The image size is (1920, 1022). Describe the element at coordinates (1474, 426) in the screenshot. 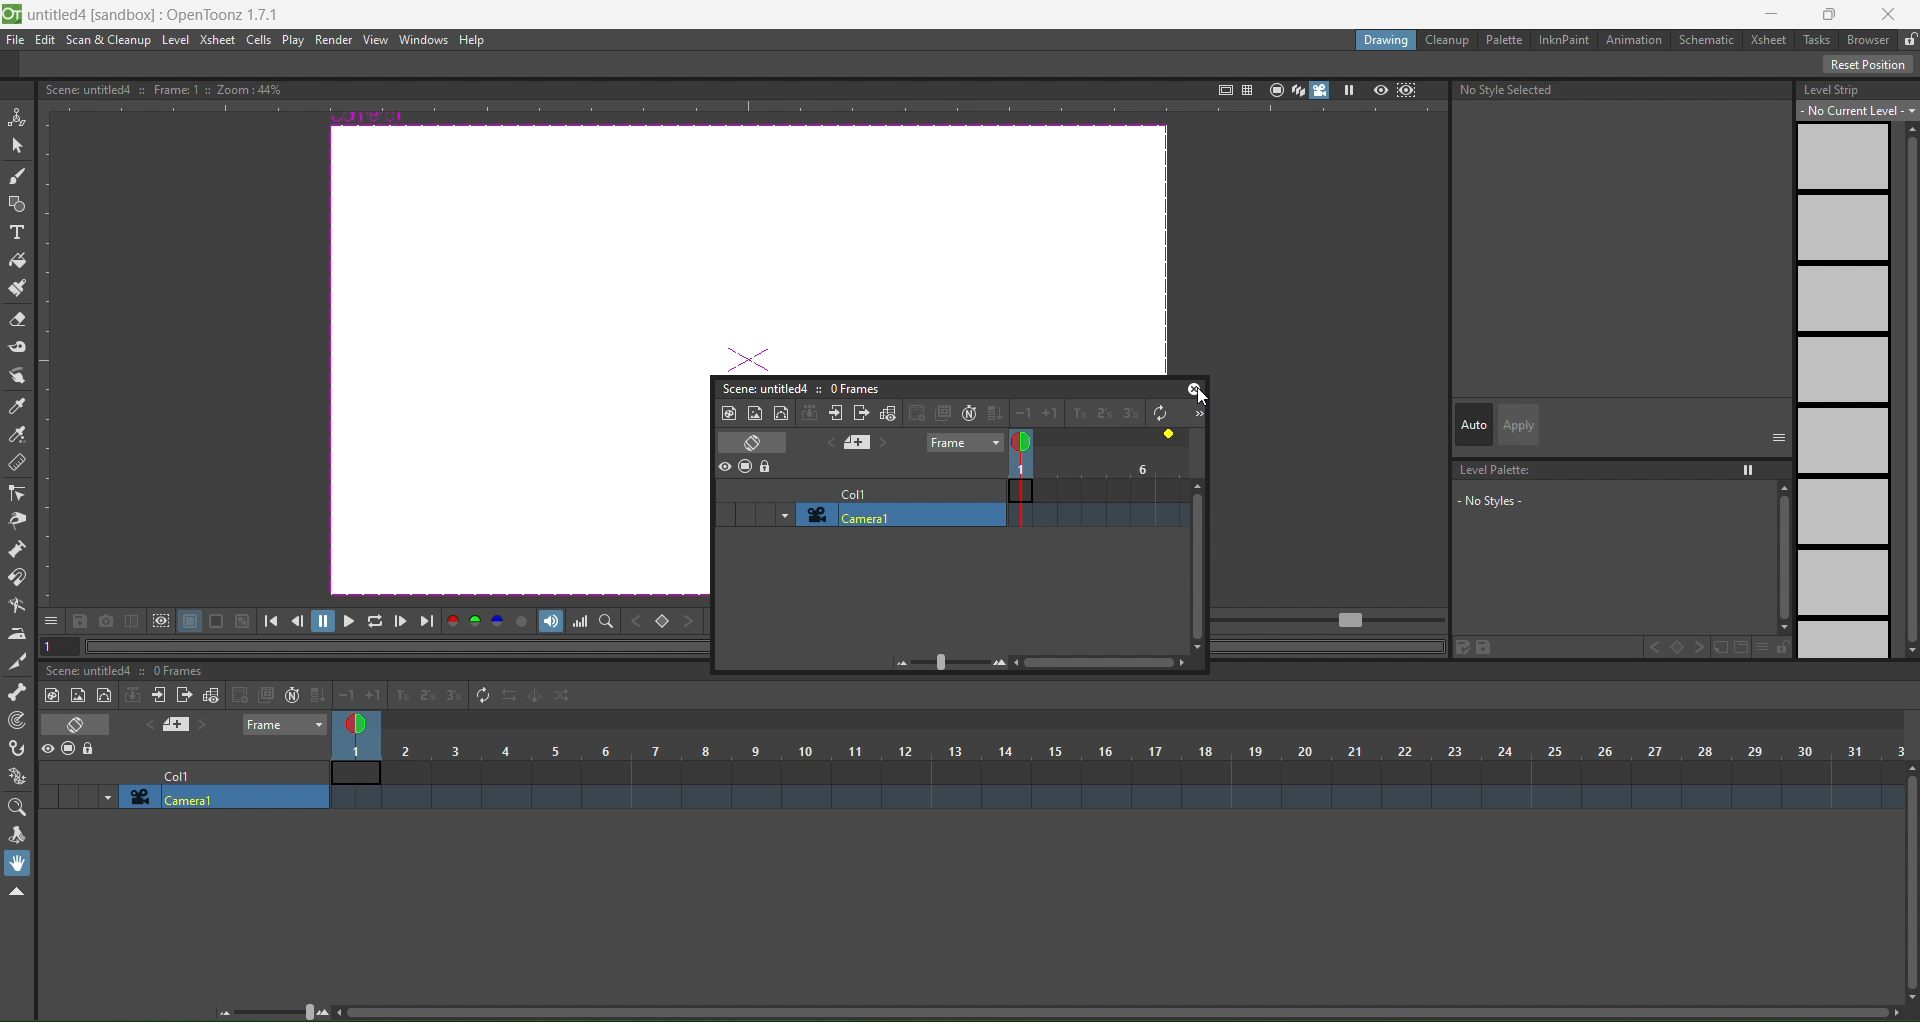

I see `auto` at that location.